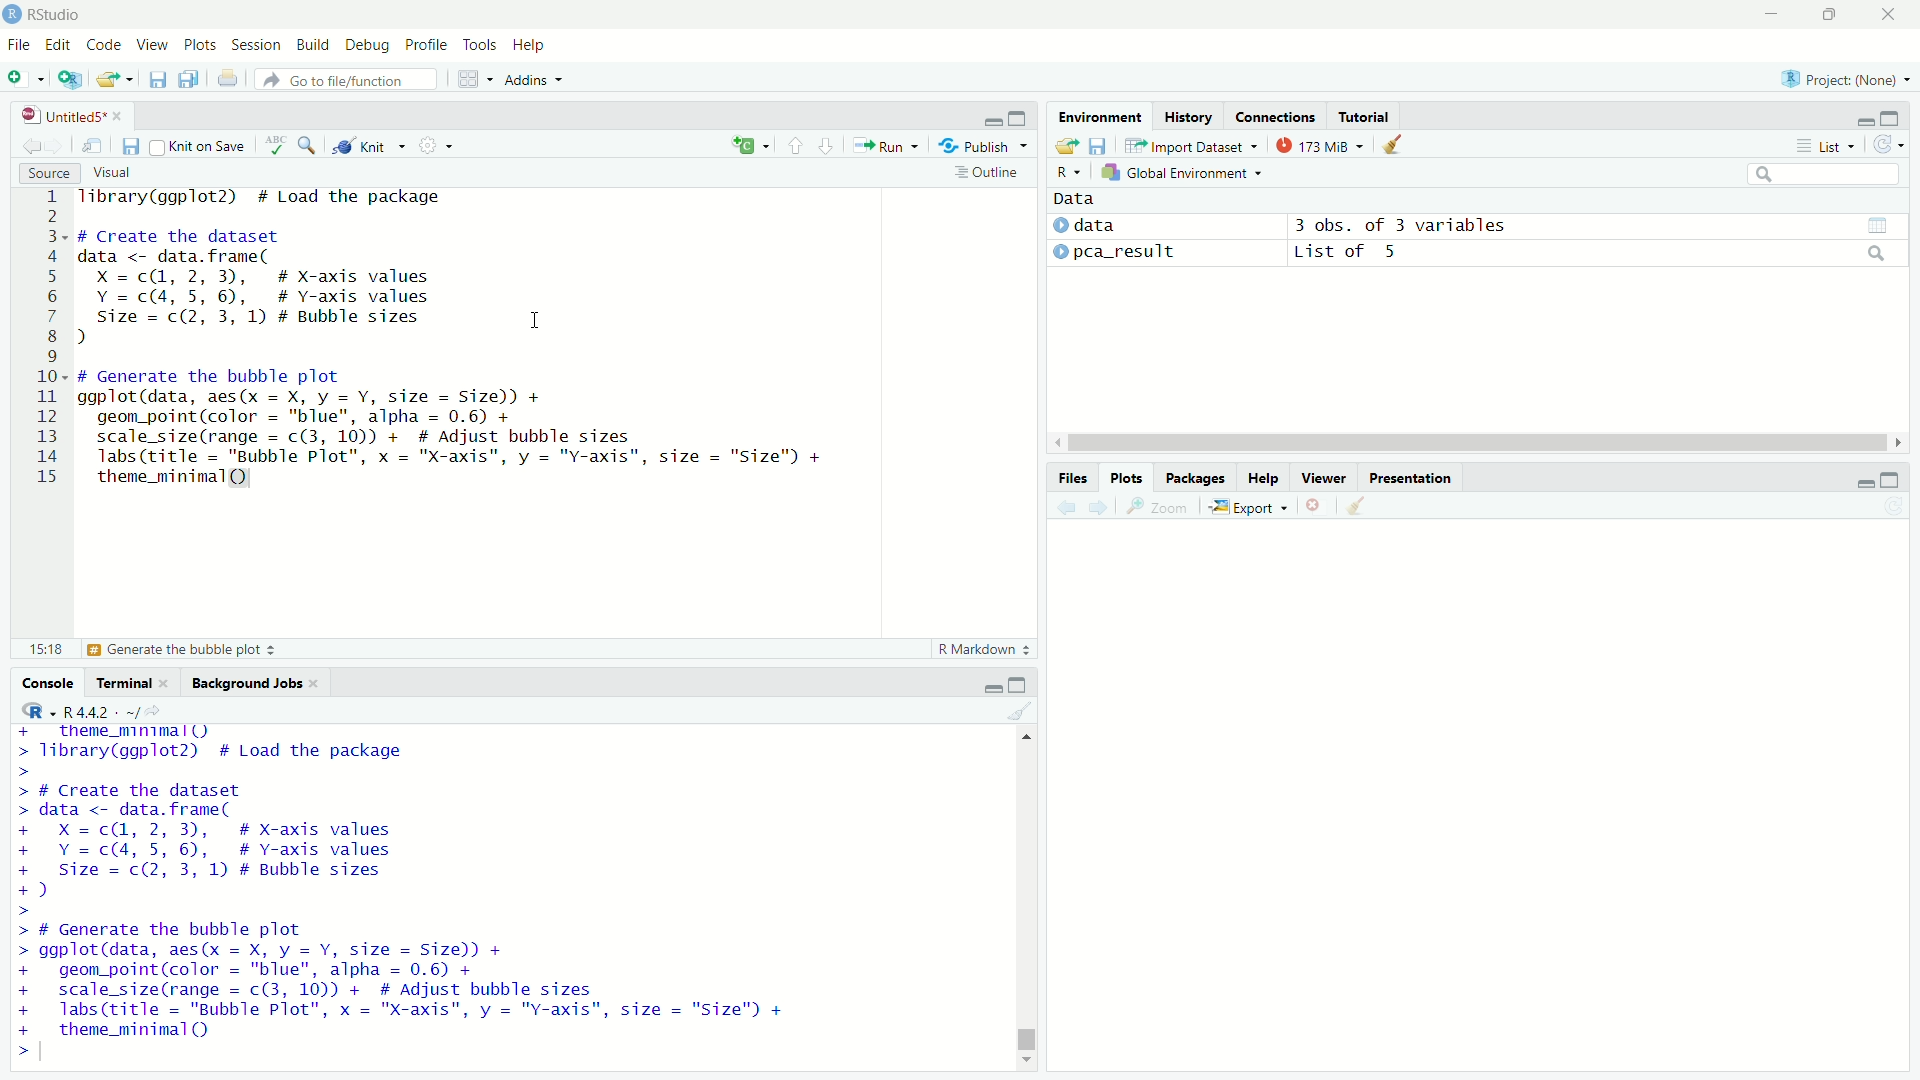 This screenshot has width=1920, height=1080. What do you see at coordinates (49, 343) in the screenshot?
I see `lines` at bounding box center [49, 343].